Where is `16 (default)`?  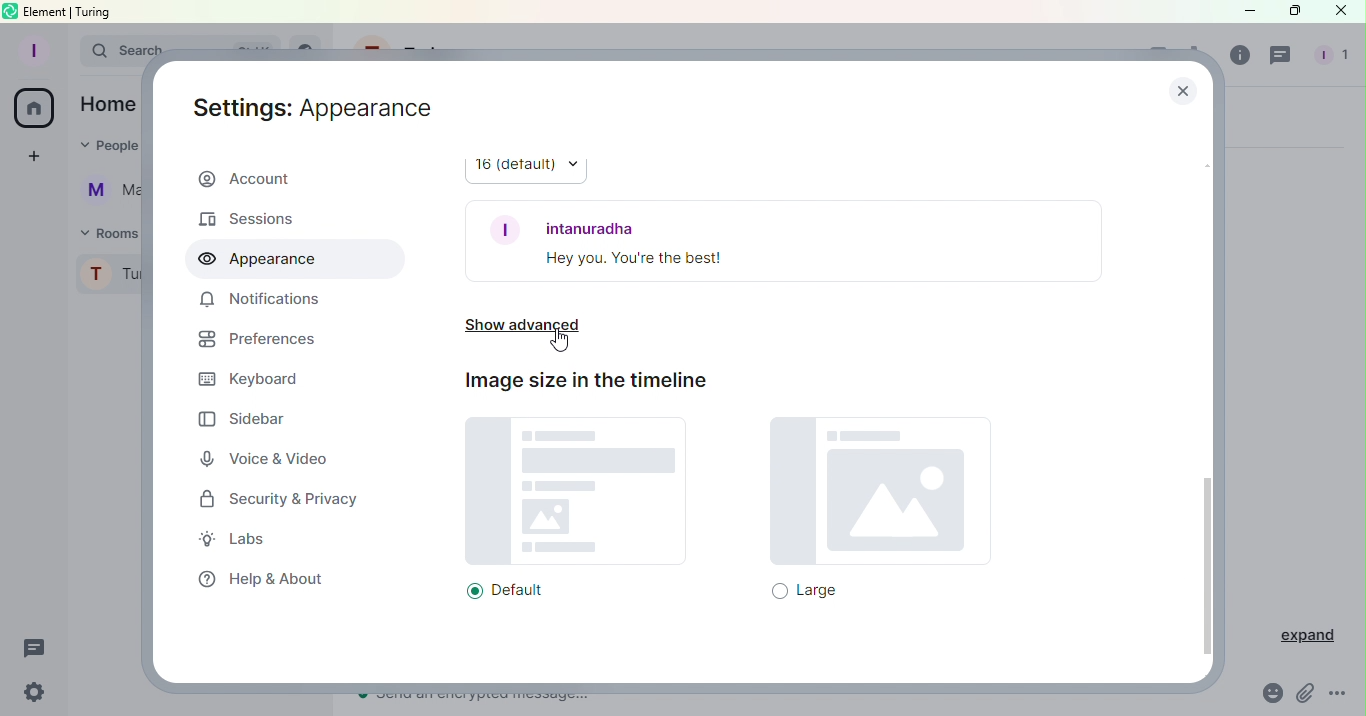 16 (default) is located at coordinates (523, 166).